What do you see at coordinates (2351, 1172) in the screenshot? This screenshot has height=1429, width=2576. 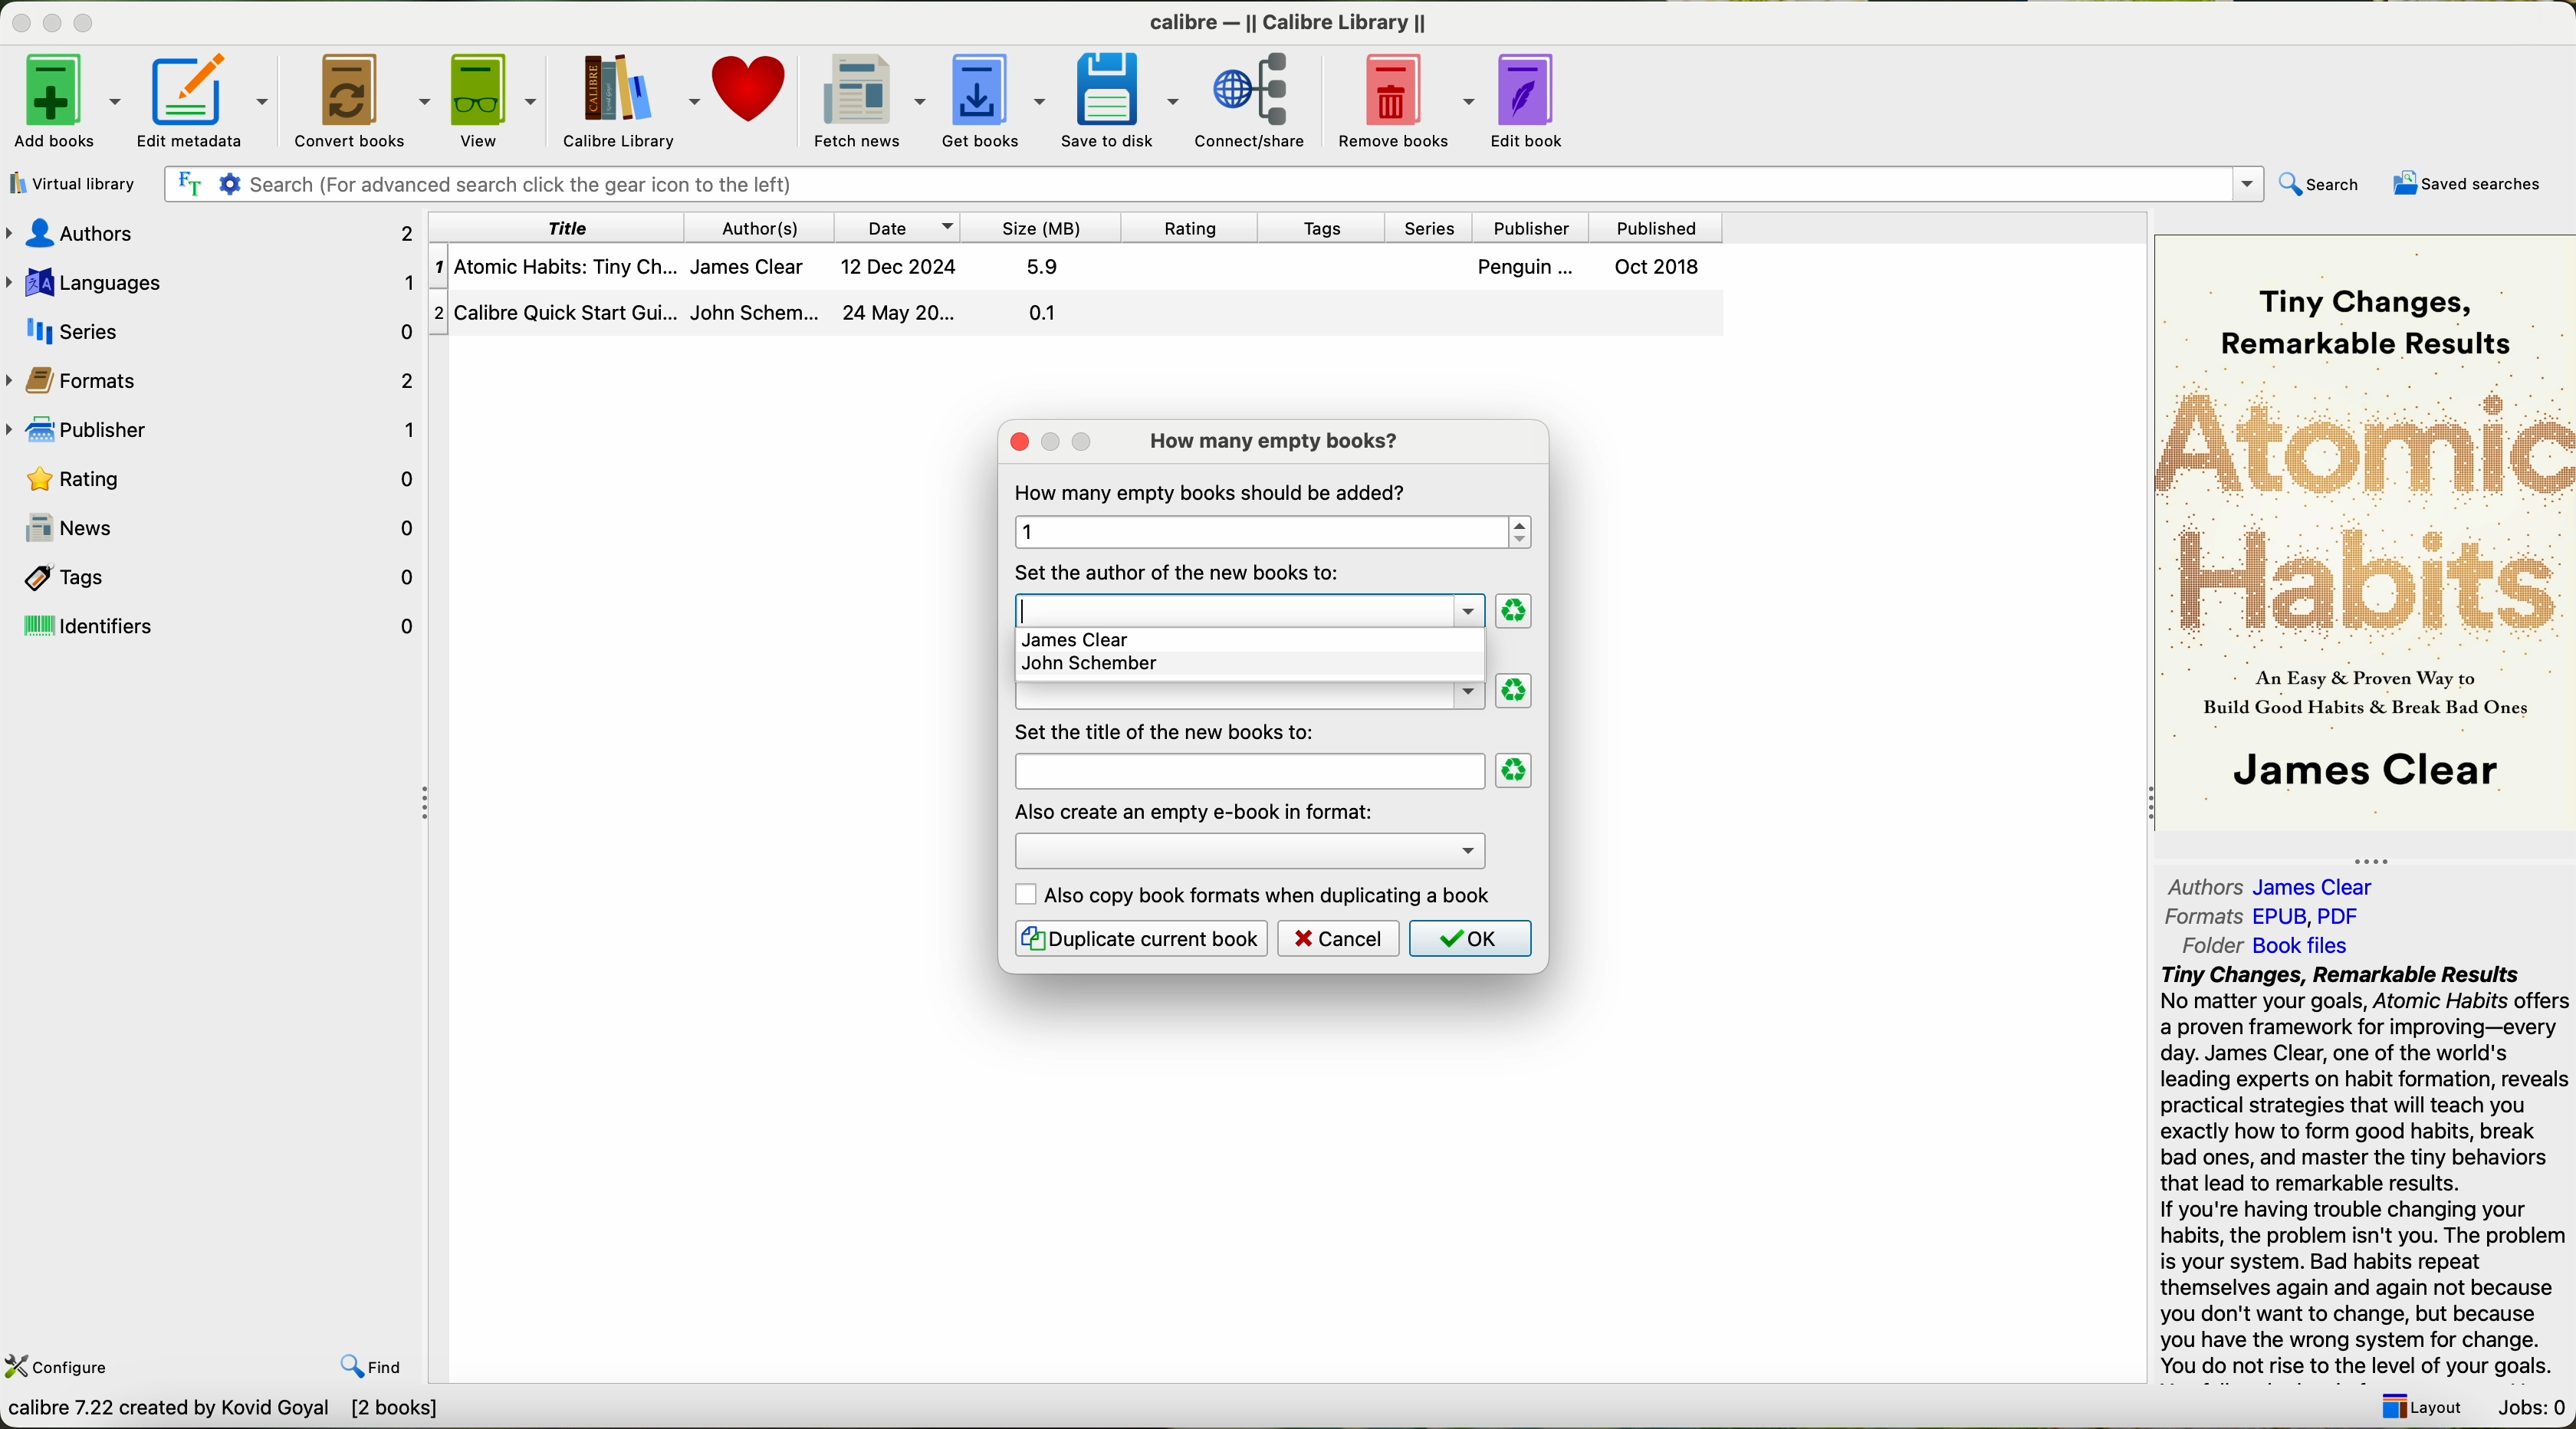 I see `try changes remarkable results no matter your goals ,Atomic Habits offers a proven framework for improvity every day ,James Clear one of the word's leading expert on habit formation reveals practice startegies that will teach you howto form break bad ones and improve tiny beahbviors turn in ramarkable results.you do not rise to the level of your goals.` at bounding box center [2351, 1172].